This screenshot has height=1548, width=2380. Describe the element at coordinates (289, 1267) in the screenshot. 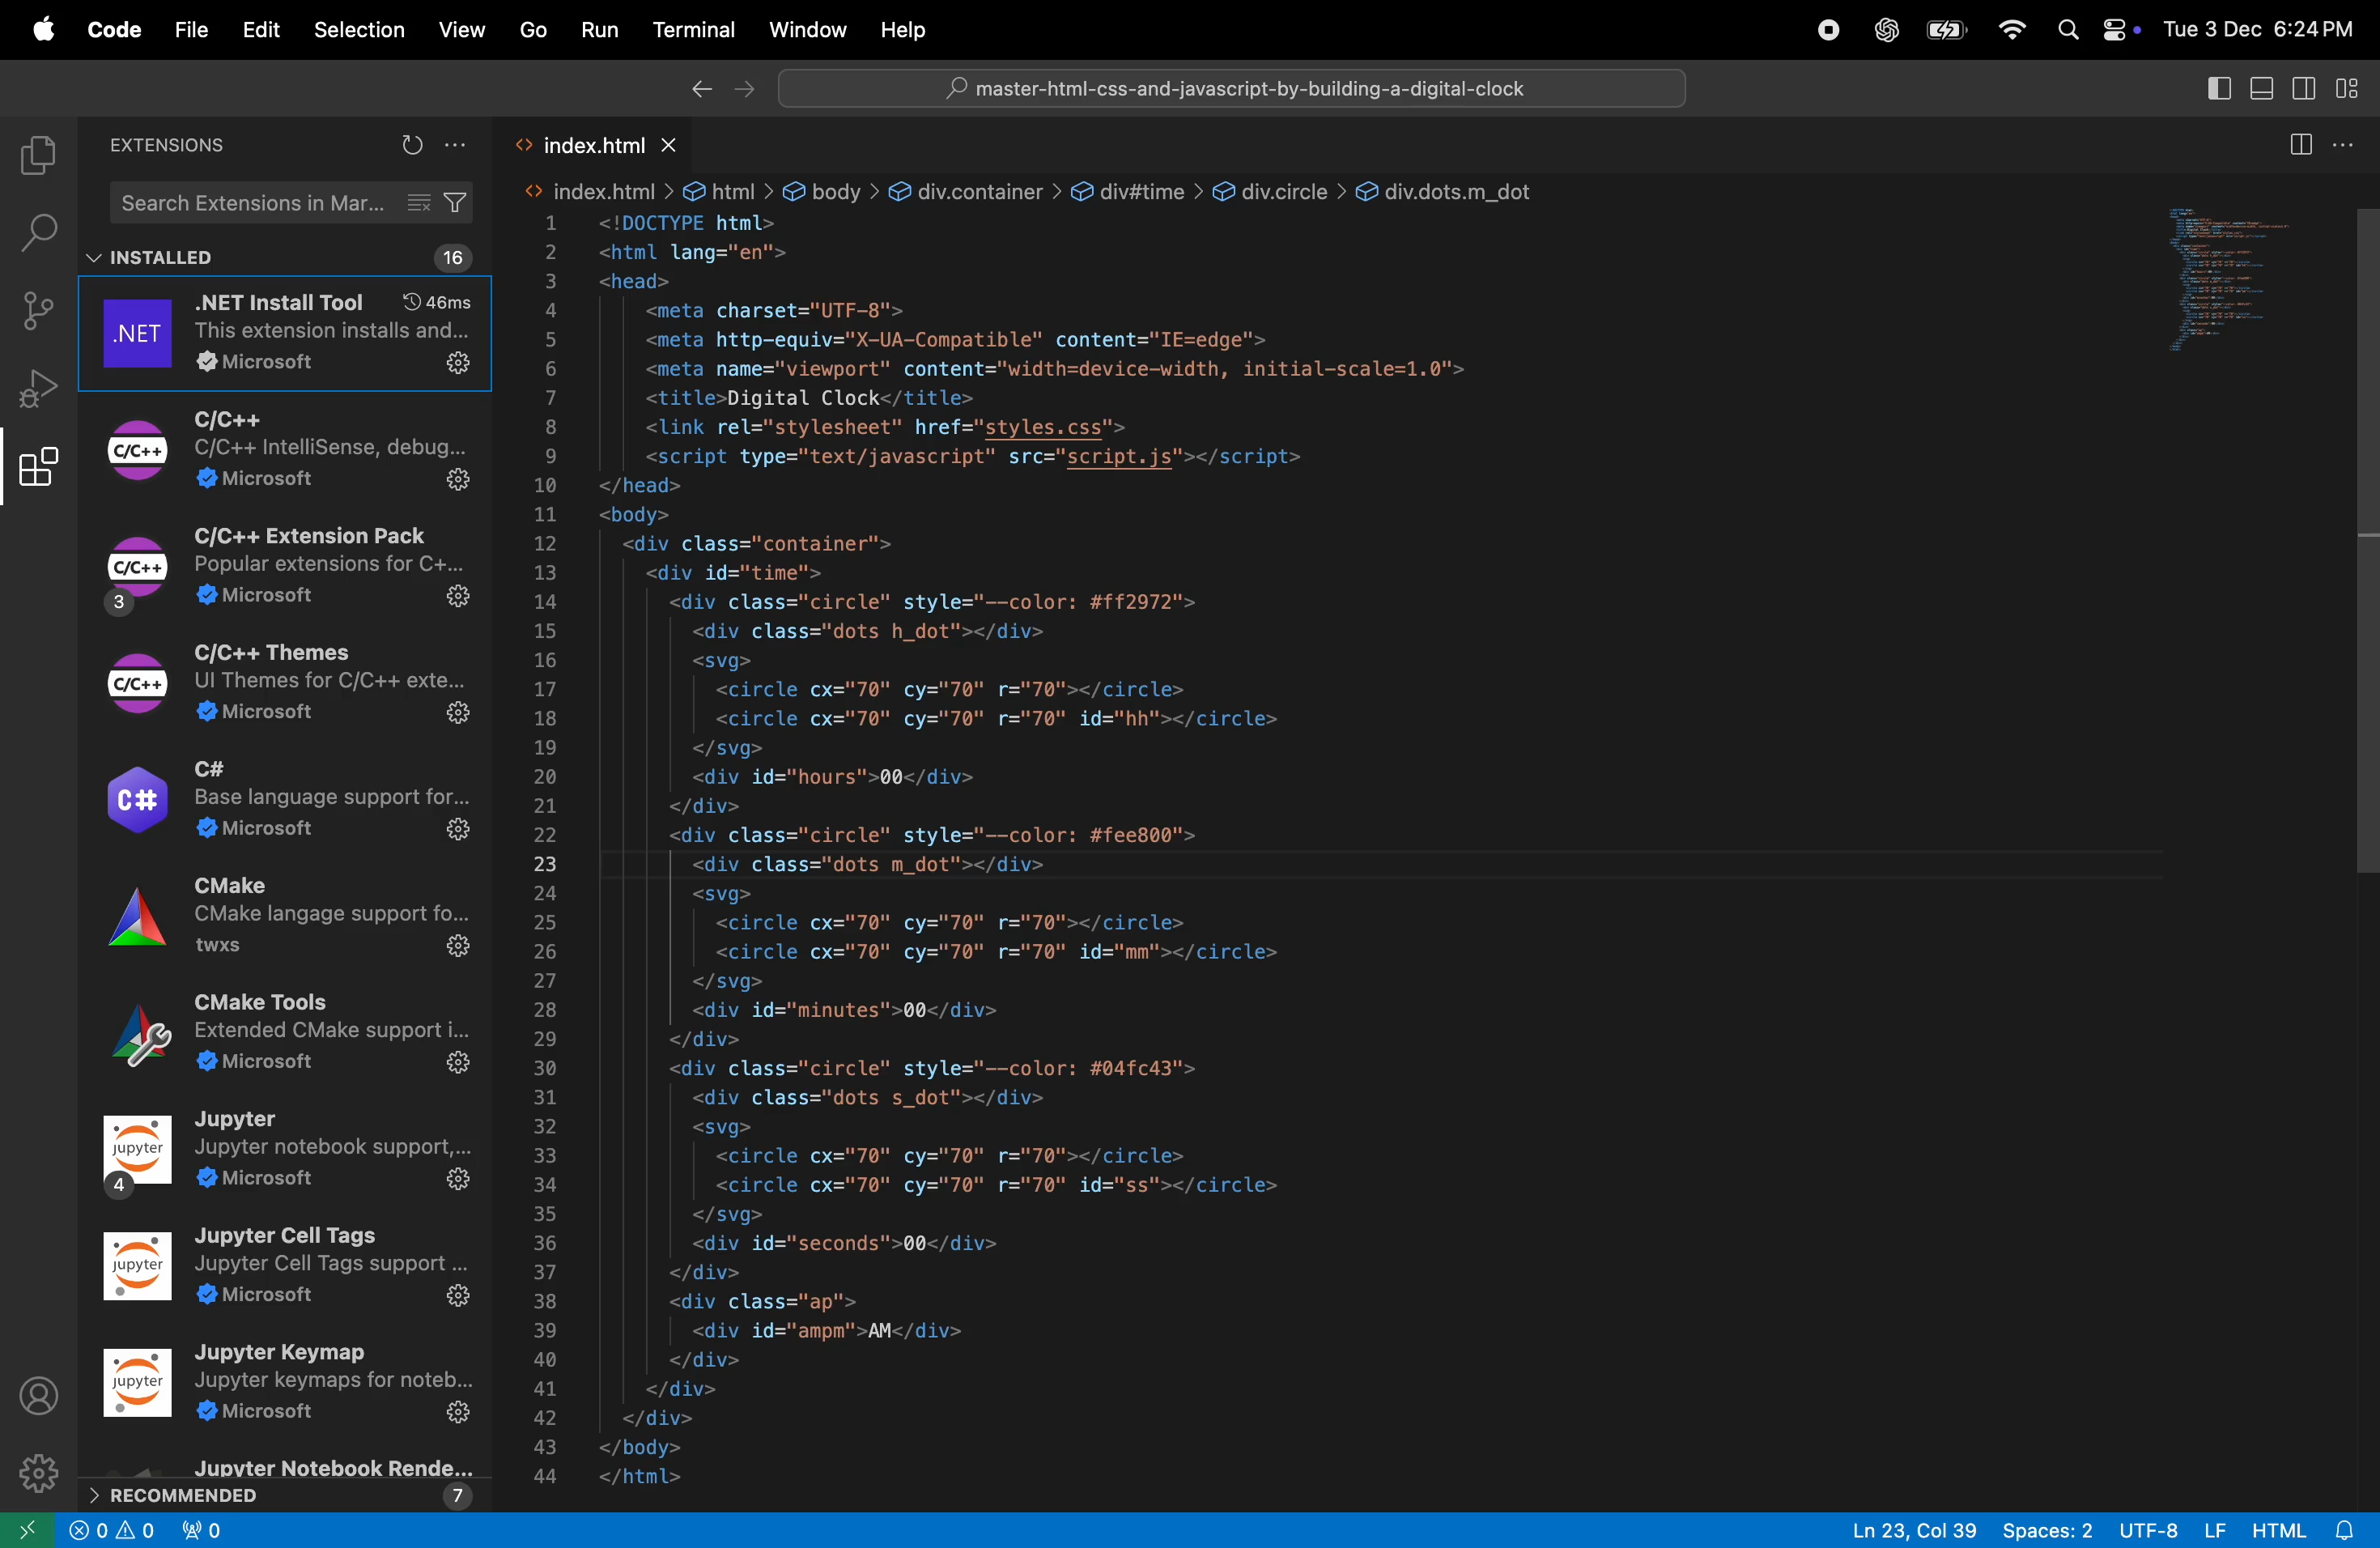

I see `Extension juypter cells` at that location.